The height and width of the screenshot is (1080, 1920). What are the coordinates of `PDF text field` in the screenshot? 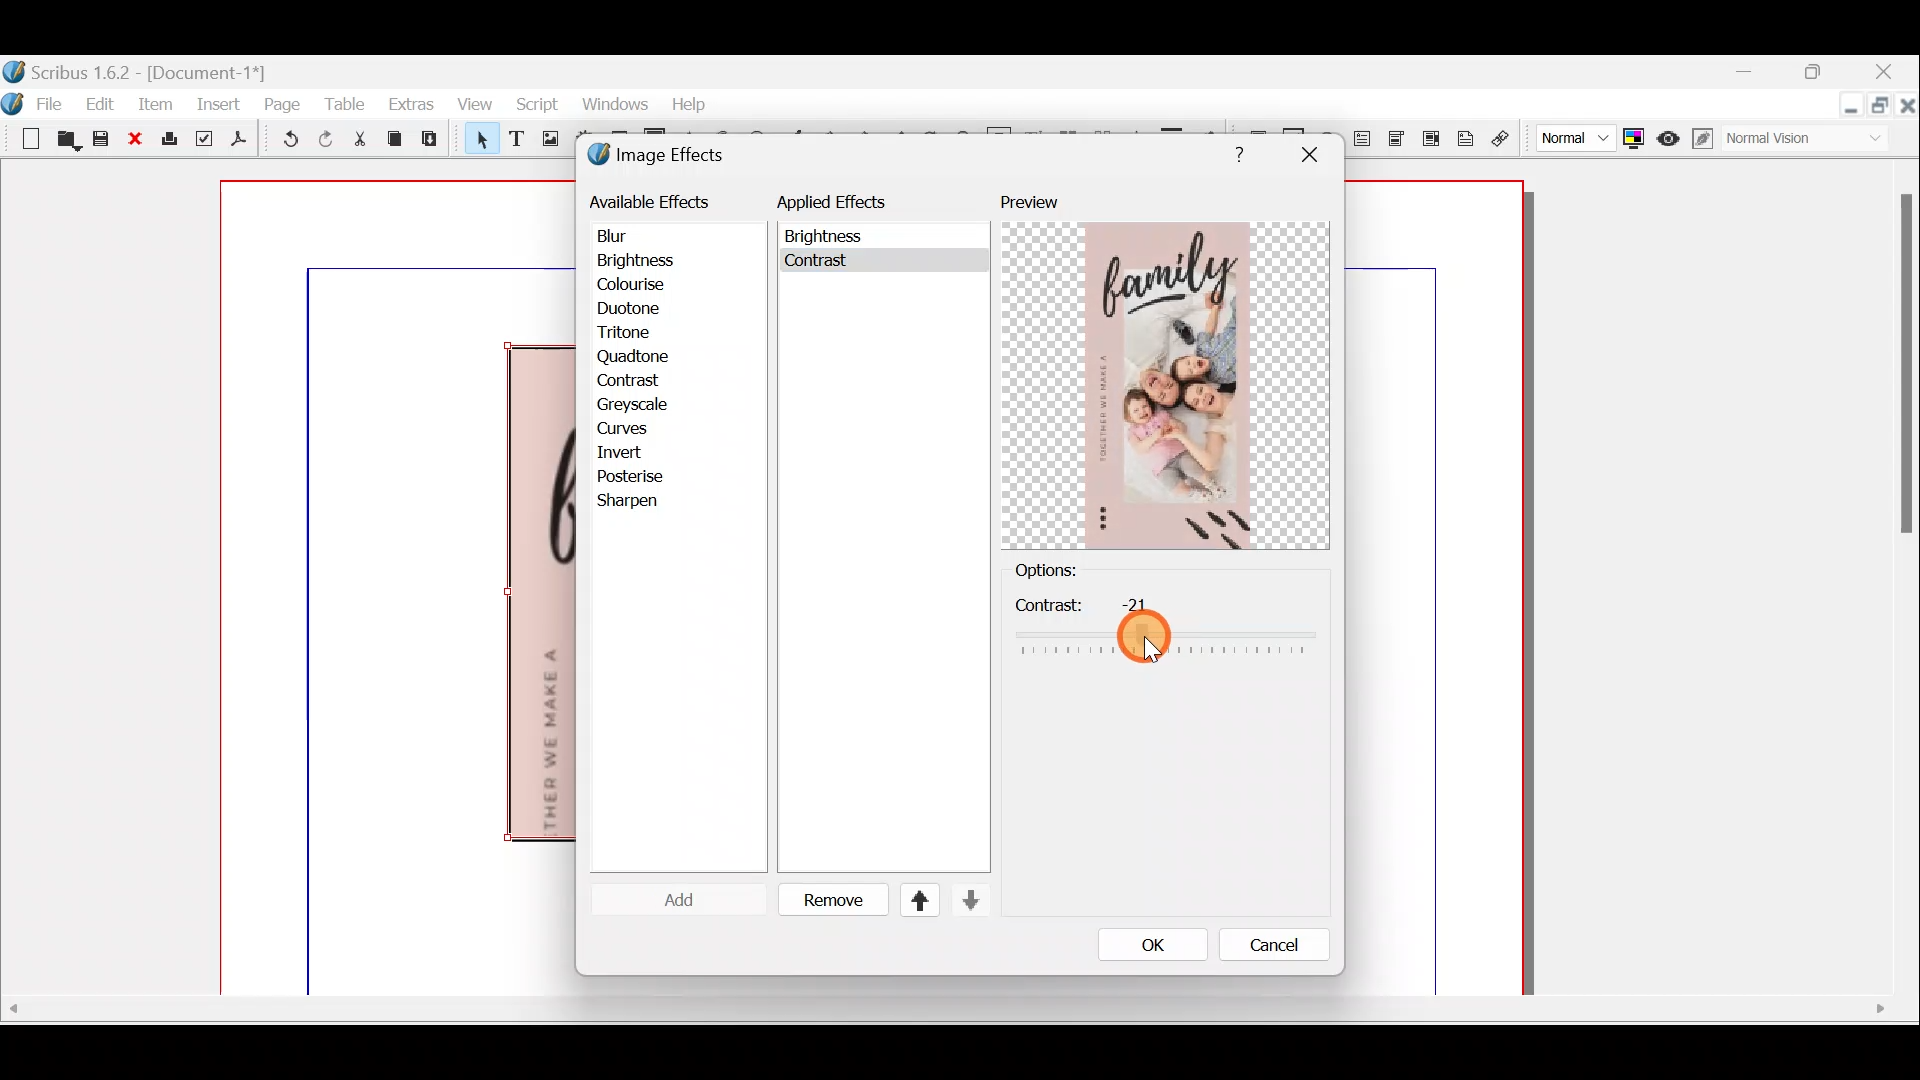 It's located at (1363, 139).